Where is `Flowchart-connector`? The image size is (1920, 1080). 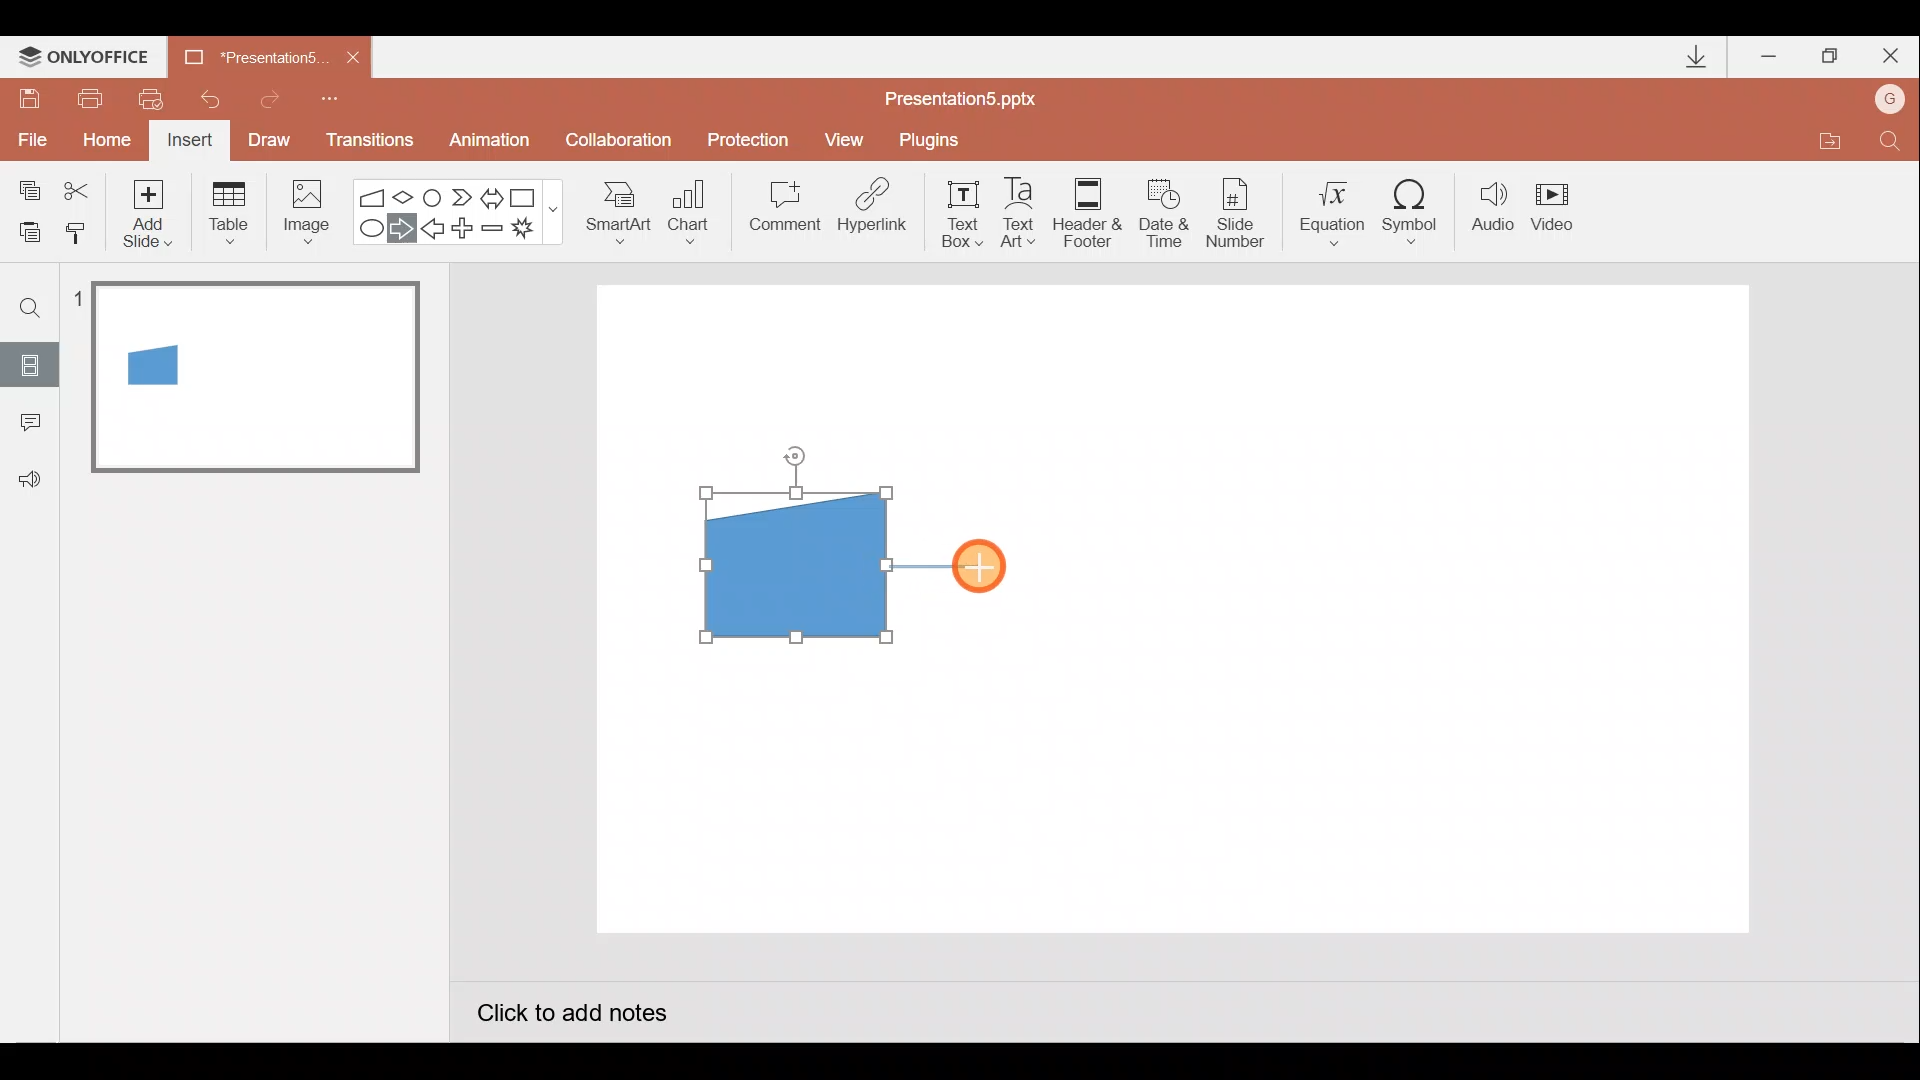
Flowchart-connector is located at coordinates (434, 196).